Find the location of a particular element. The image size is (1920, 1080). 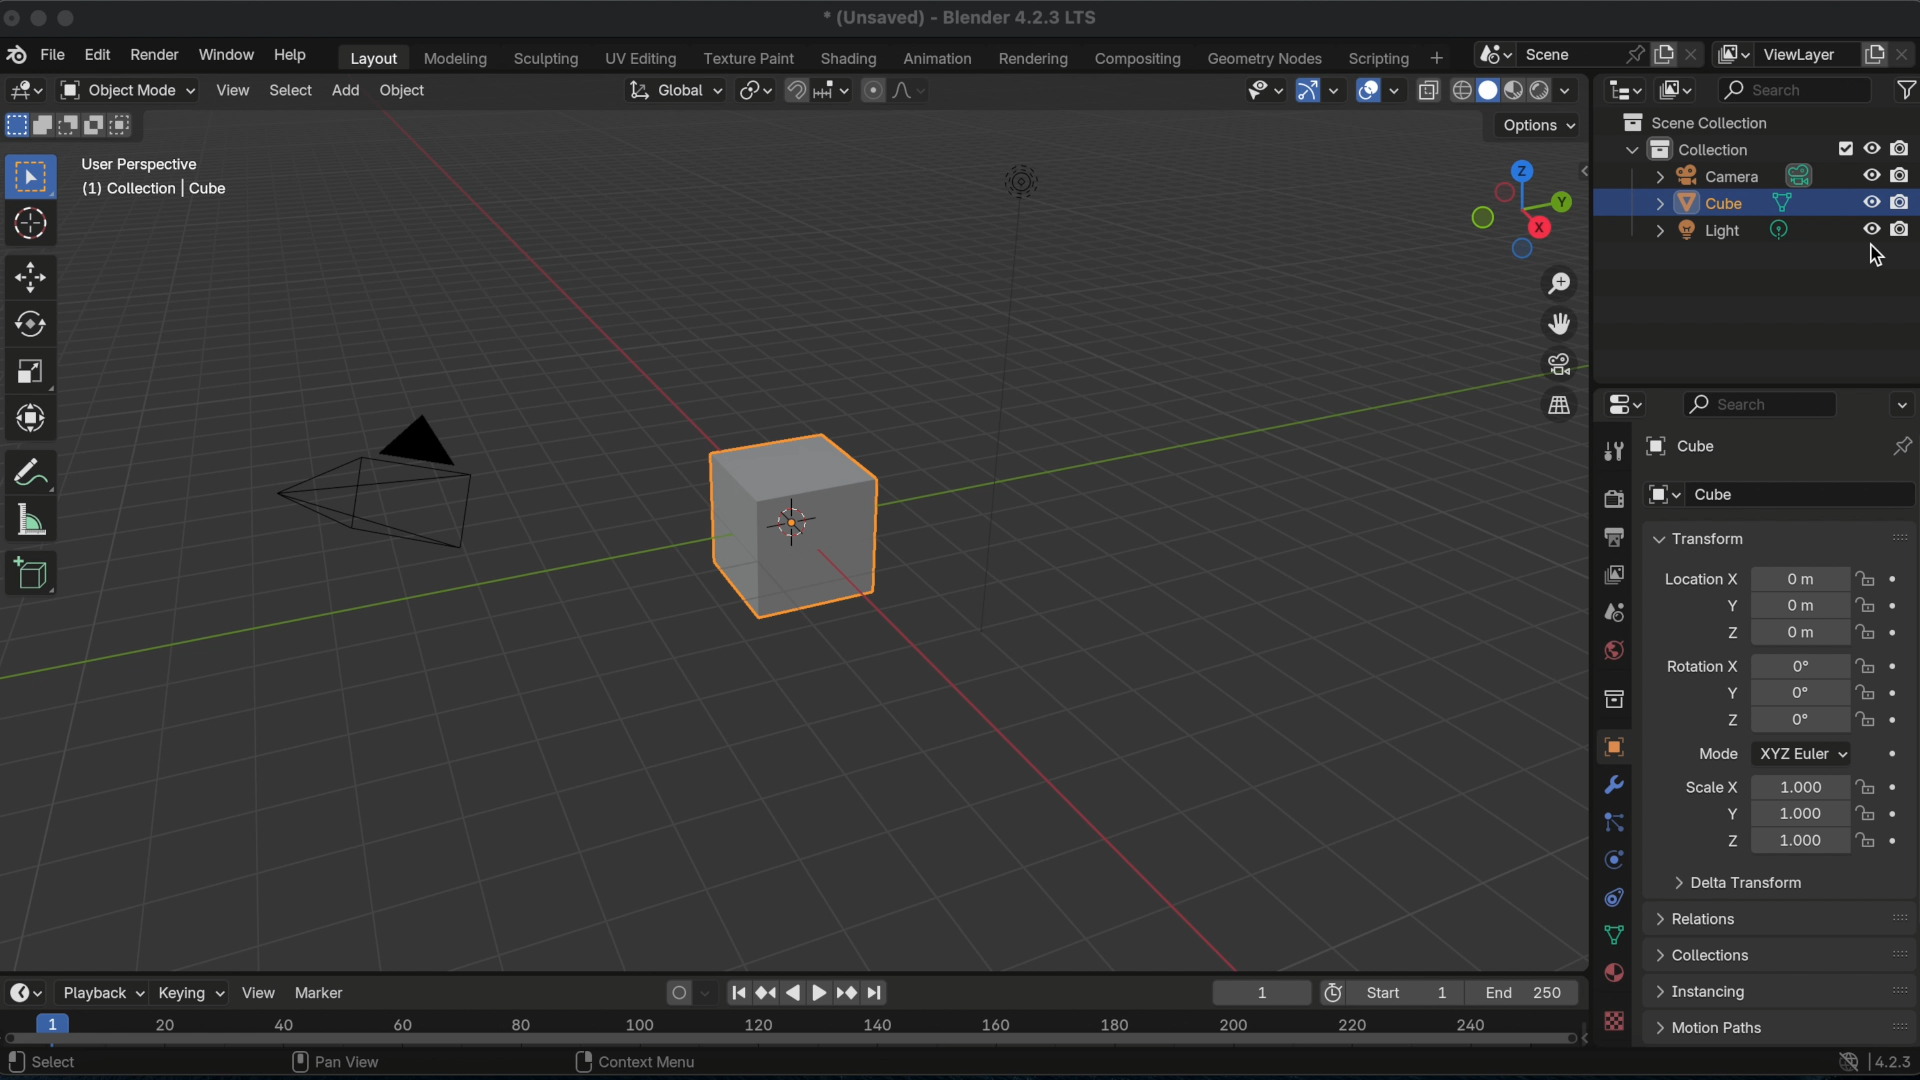

disable in renders is located at coordinates (1902, 201).